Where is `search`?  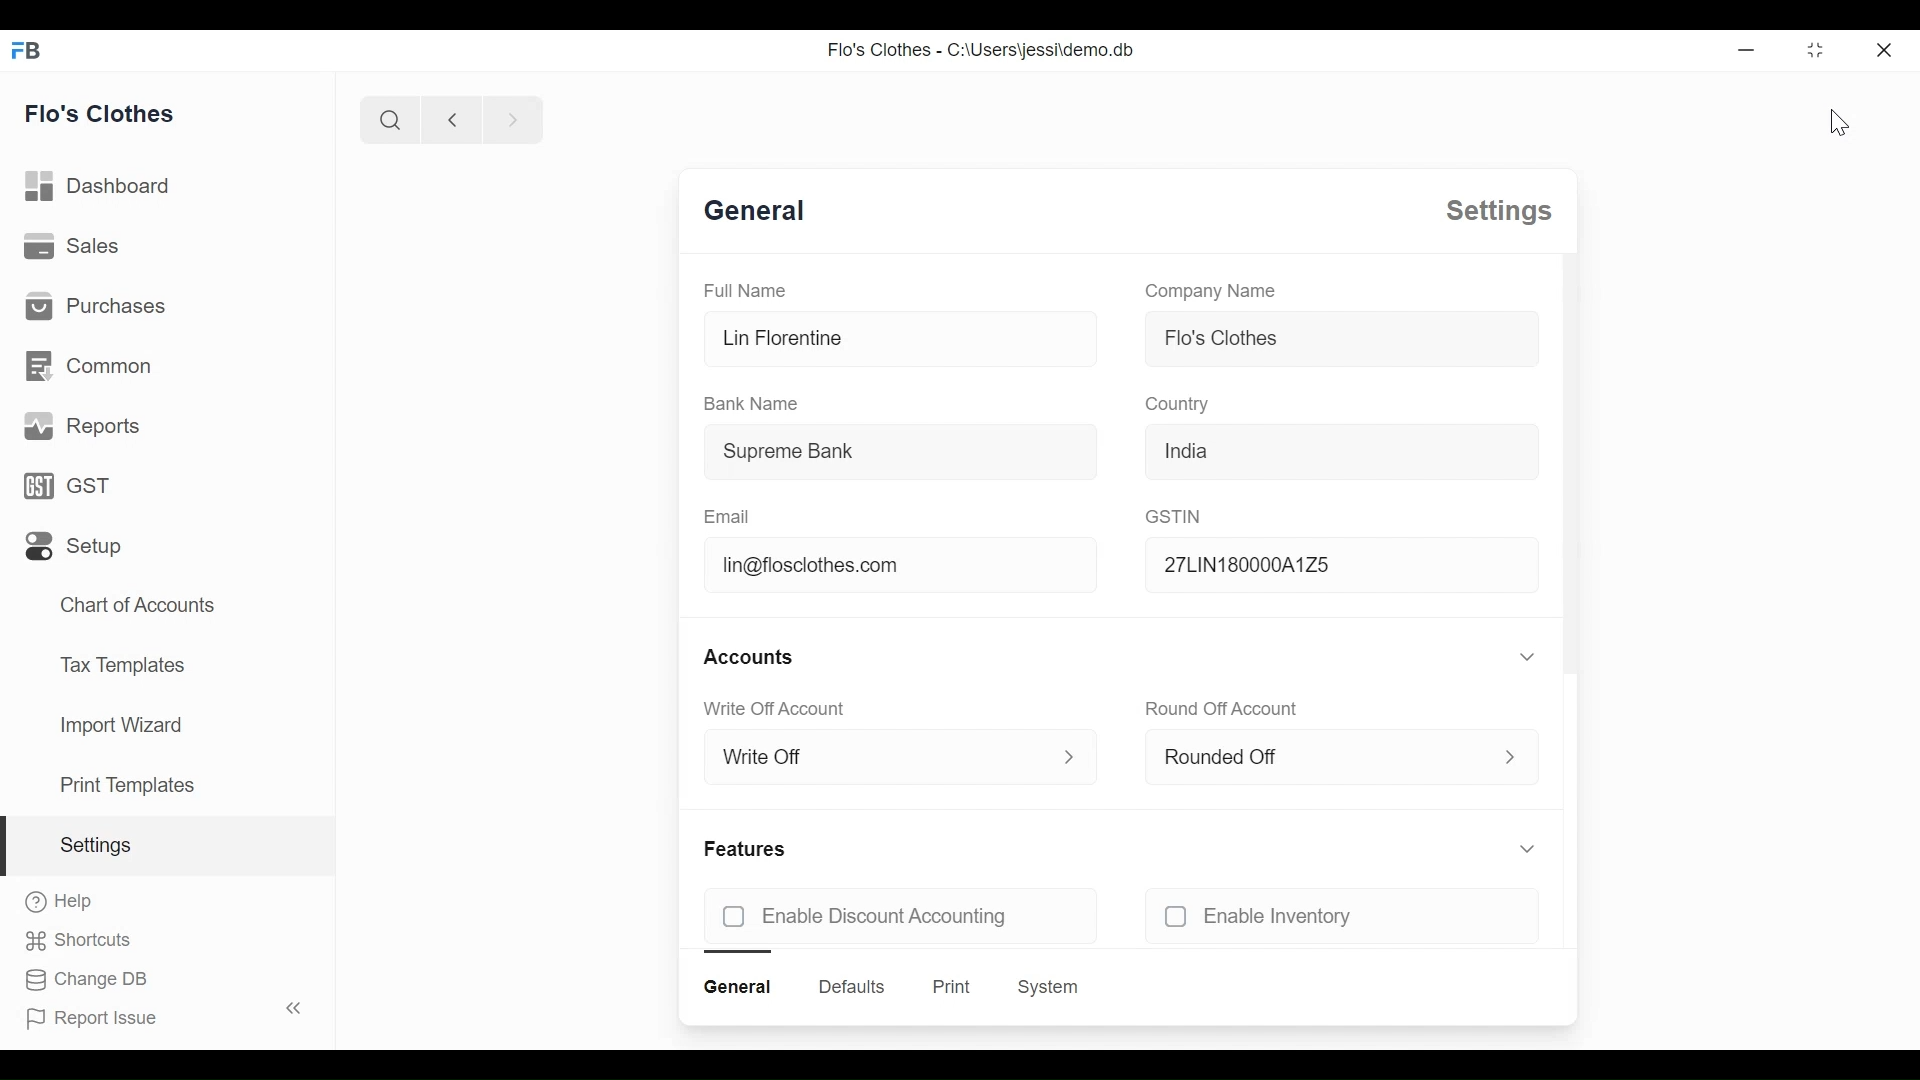
search is located at coordinates (389, 119).